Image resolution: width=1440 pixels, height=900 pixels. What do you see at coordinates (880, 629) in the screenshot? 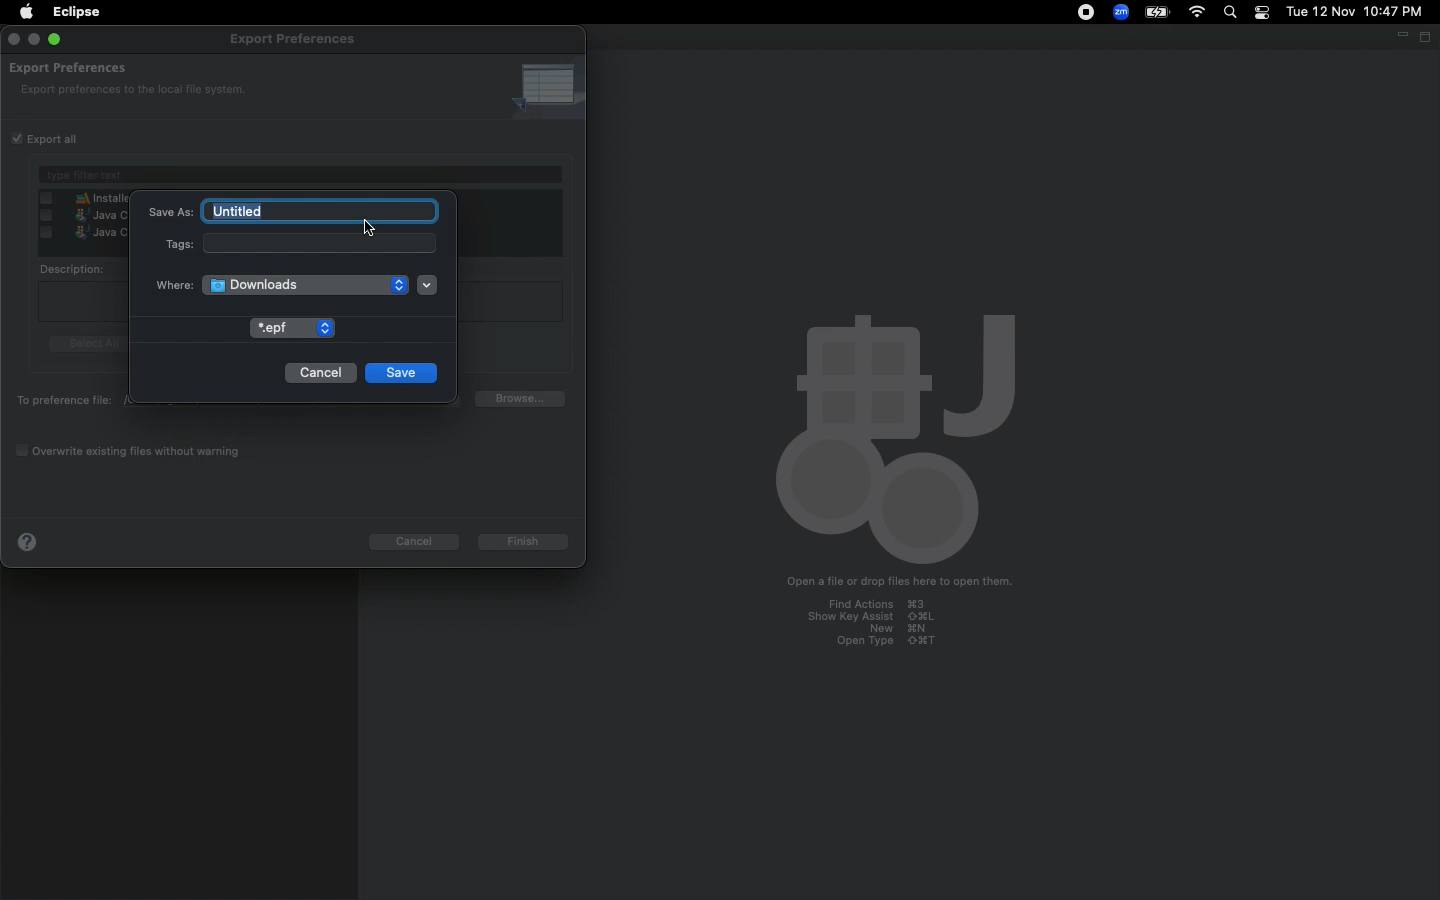
I see `new ` at bounding box center [880, 629].